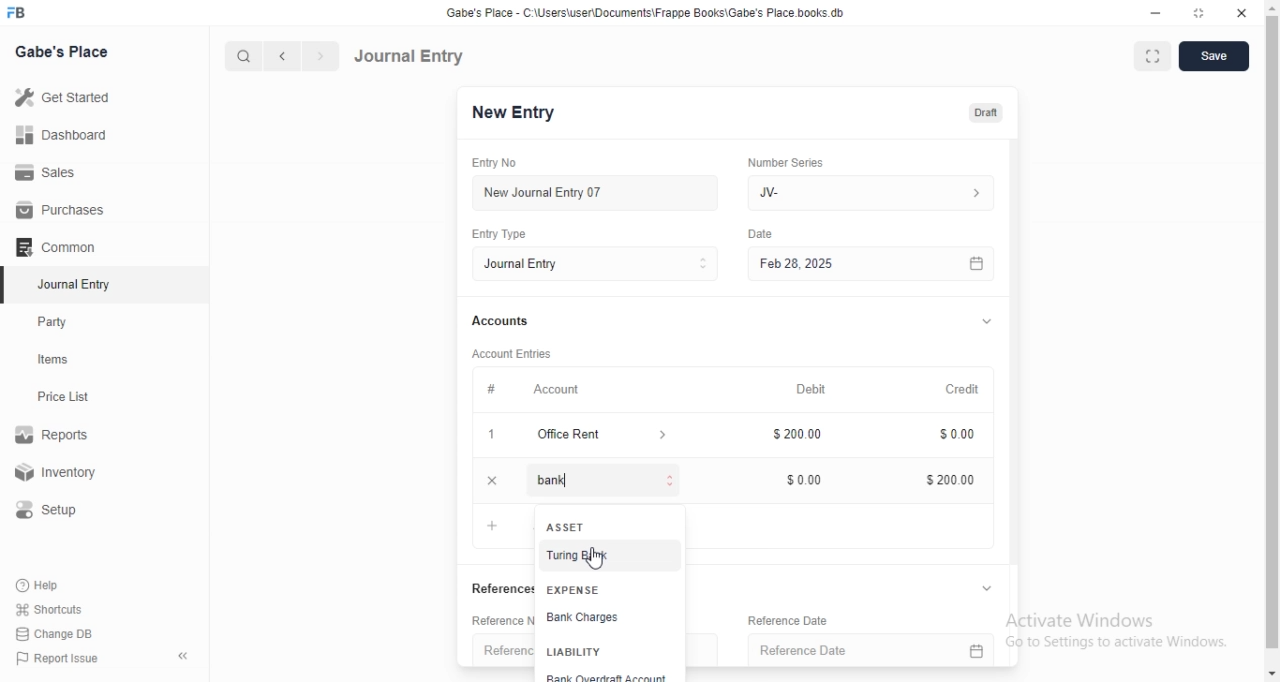 This screenshot has width=1280, height=682. I want to click on ‘Journal Entry, so click(77, 284).